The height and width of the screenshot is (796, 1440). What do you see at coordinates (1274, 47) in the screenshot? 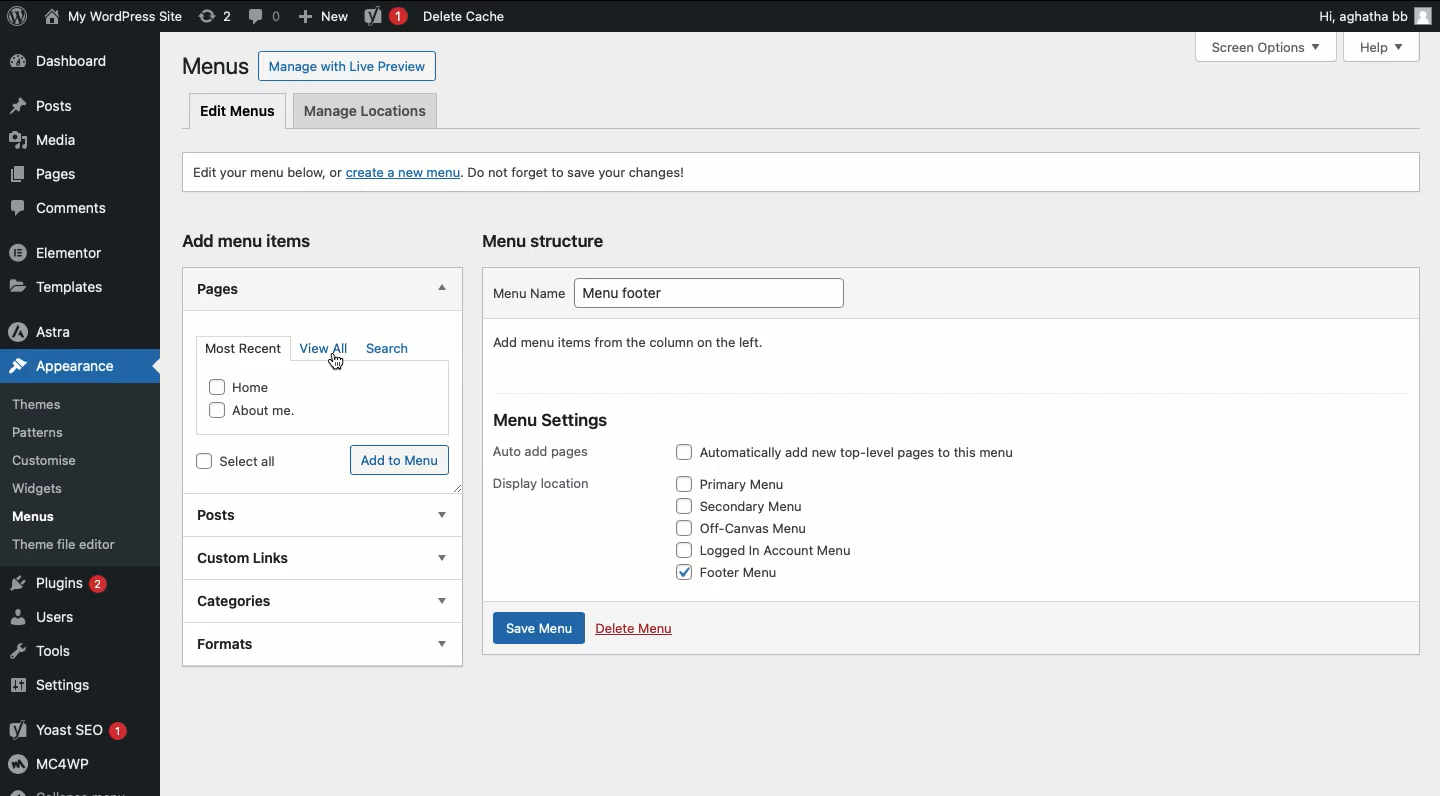
I see `Screen Options ` at bounding box center [1274, 47].